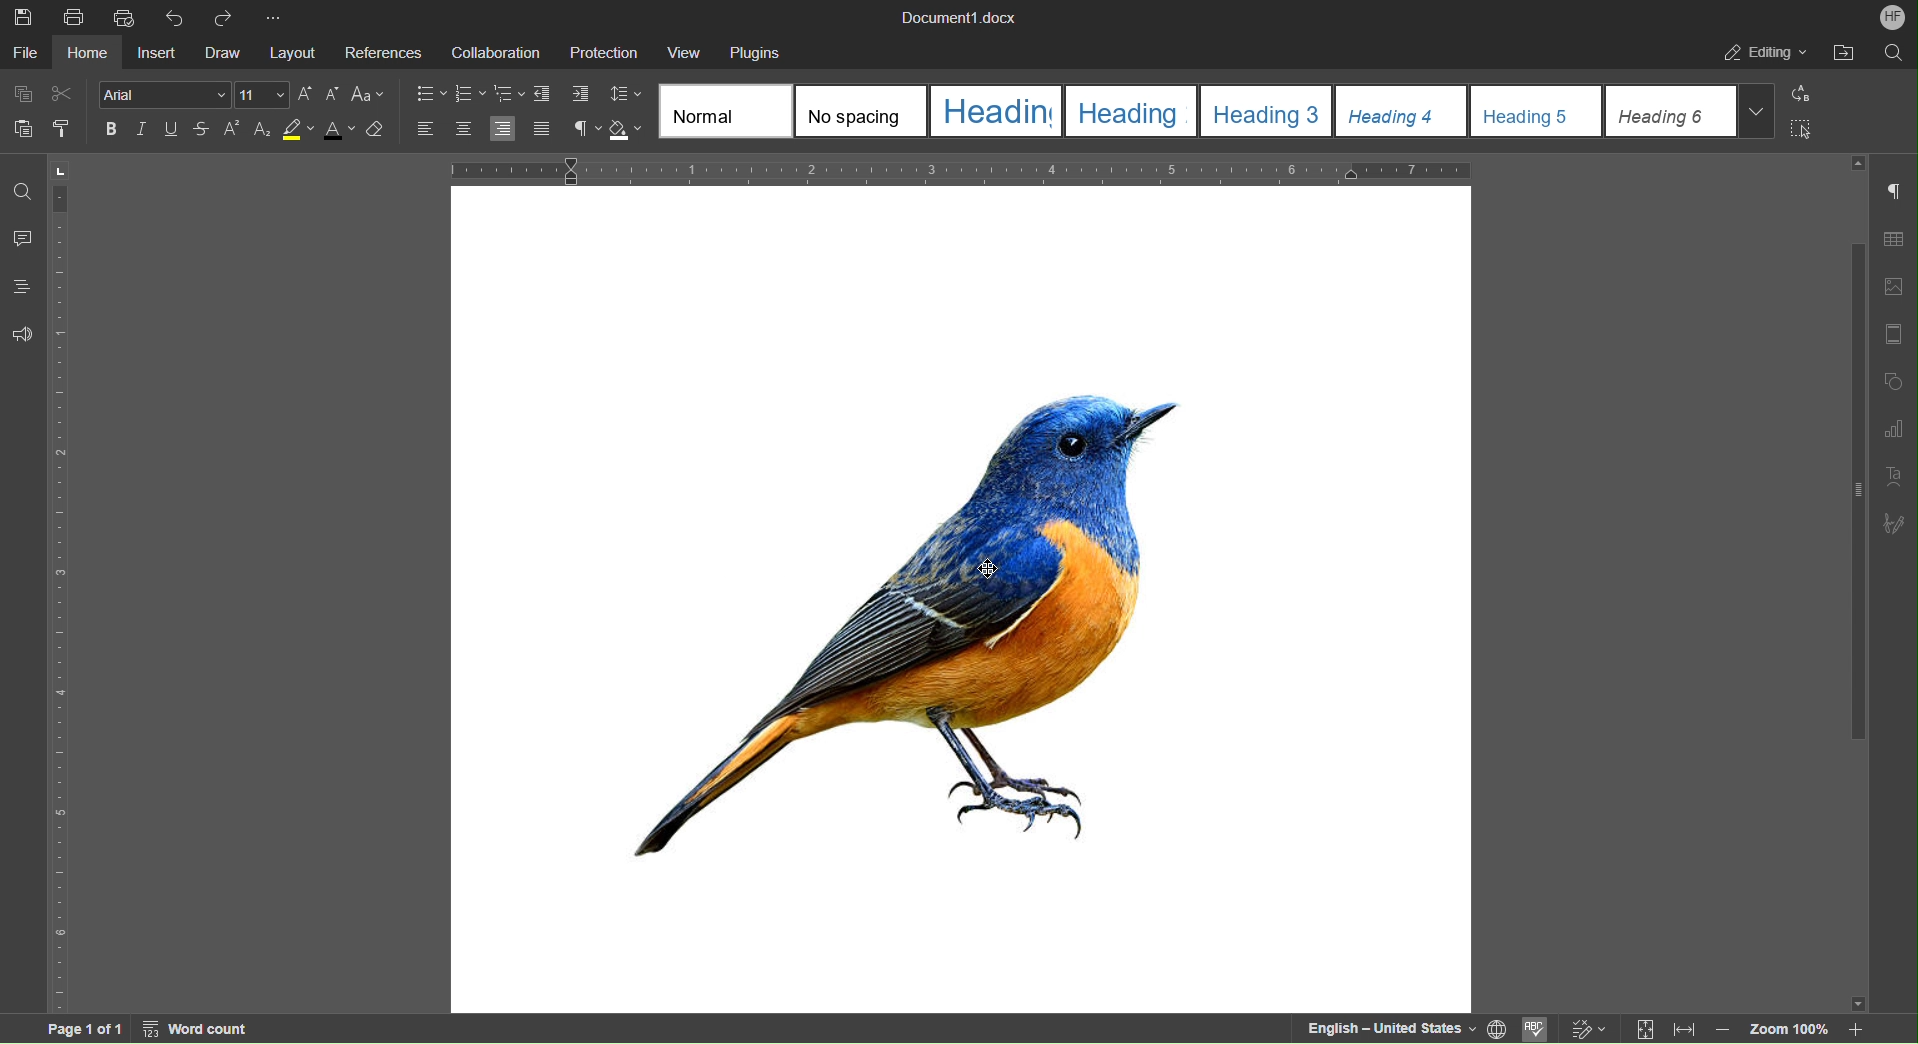 This screenshot has height=1044, width=1918. I want to click on Normal, so click(727, 110).